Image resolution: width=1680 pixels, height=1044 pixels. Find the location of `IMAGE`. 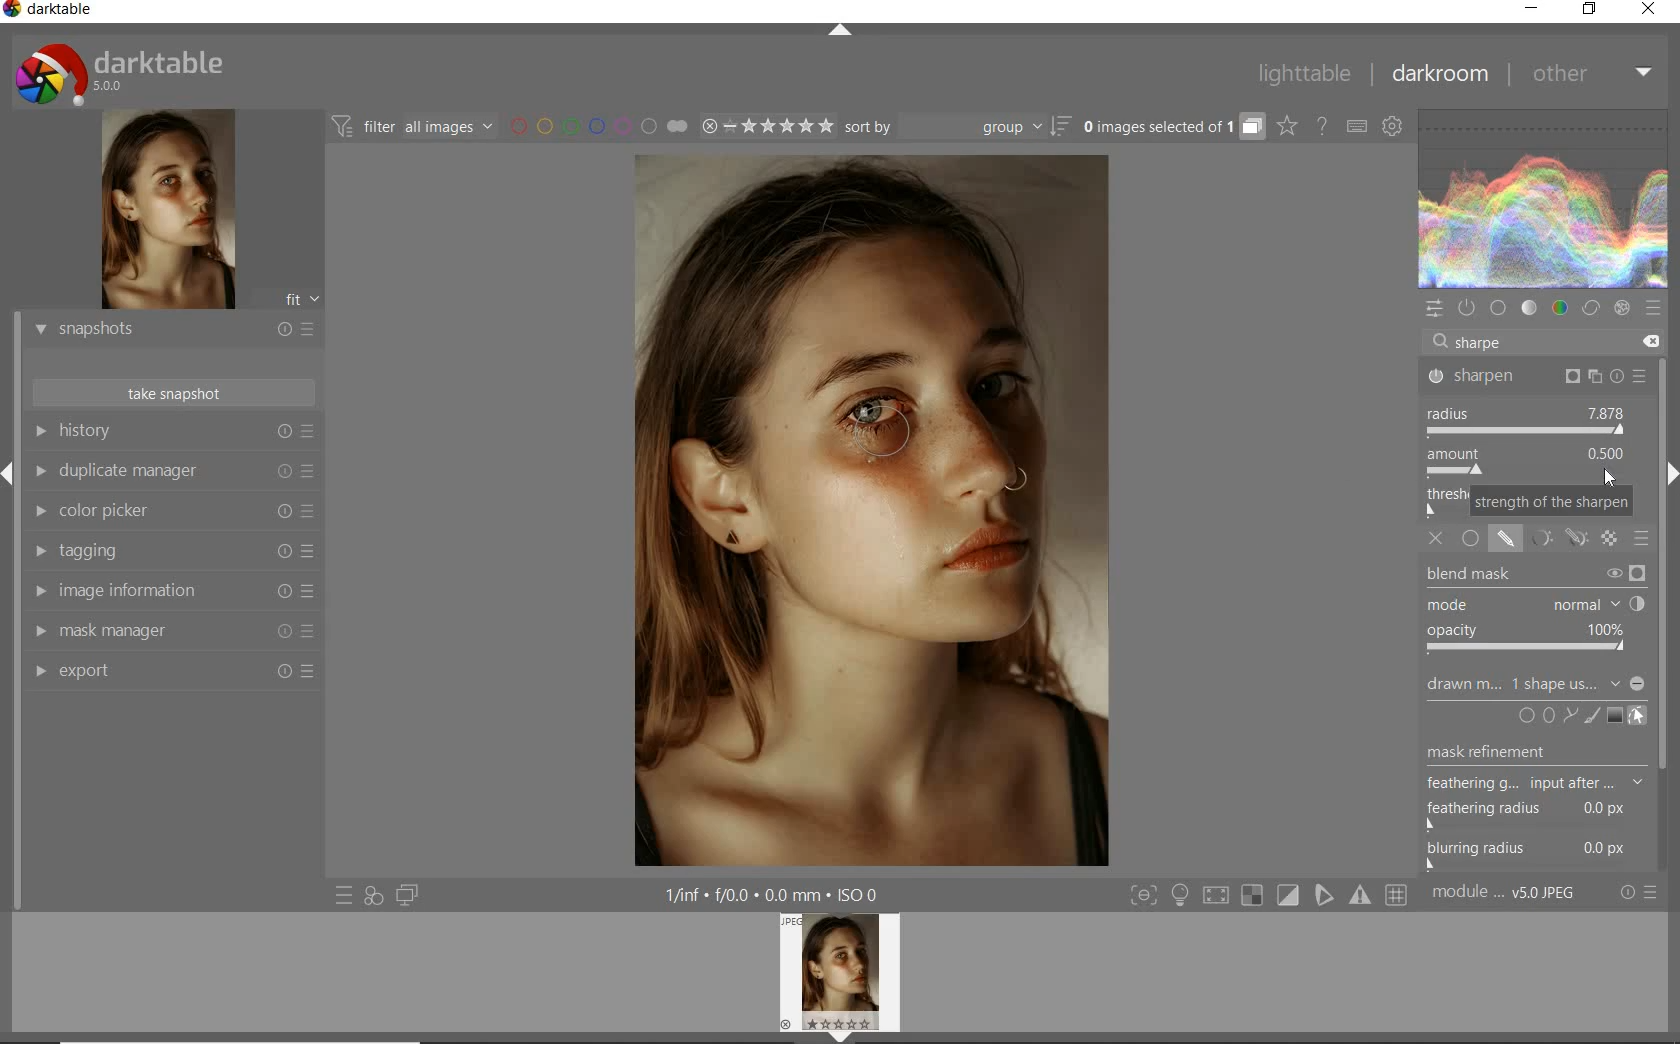

IMAGE is located at coordinates (845, 975).